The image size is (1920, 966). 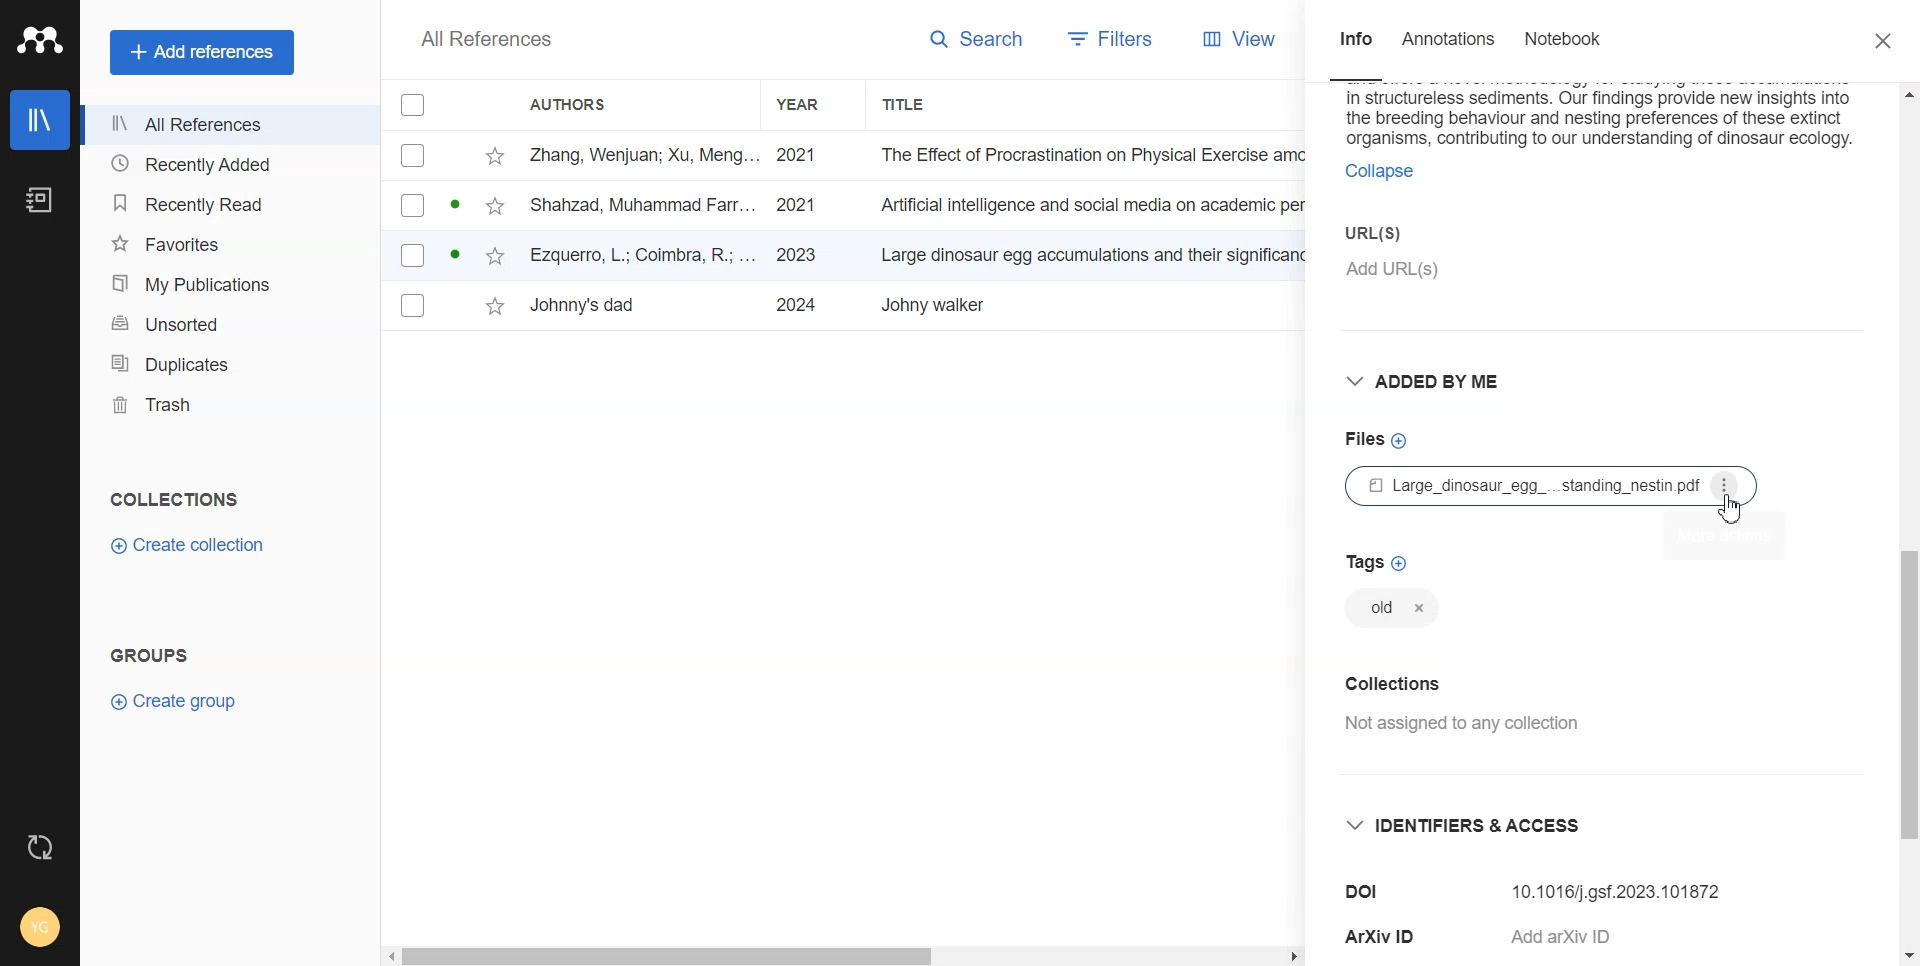 I want to click on Shahzad, Muhammad, so click(x=645, y=205).